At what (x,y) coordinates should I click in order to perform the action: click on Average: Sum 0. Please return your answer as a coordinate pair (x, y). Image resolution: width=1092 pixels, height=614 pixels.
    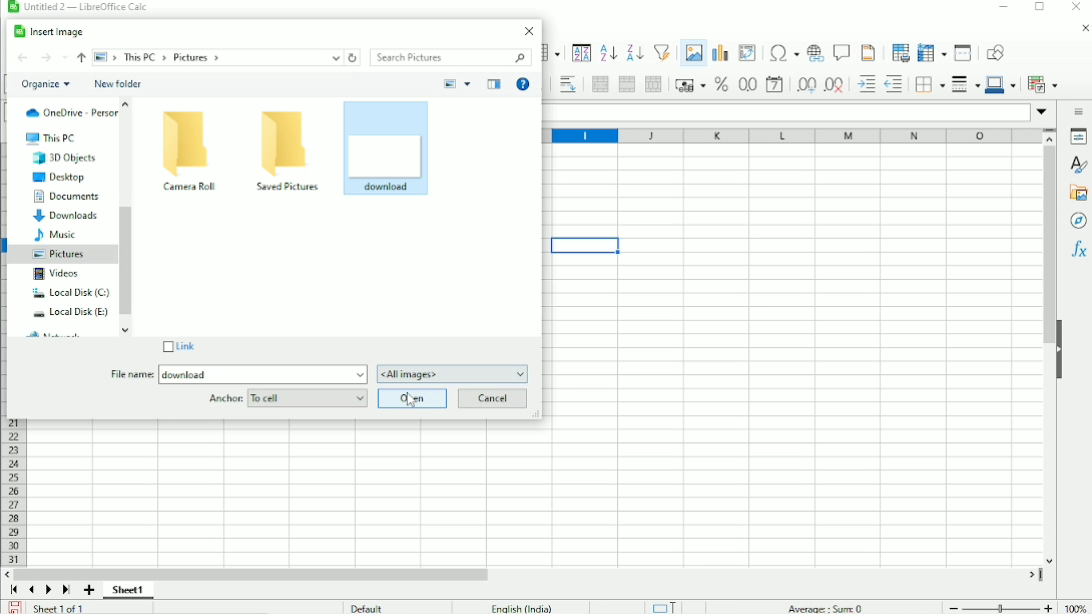
    Looking at the image, I should click on (824, 606).